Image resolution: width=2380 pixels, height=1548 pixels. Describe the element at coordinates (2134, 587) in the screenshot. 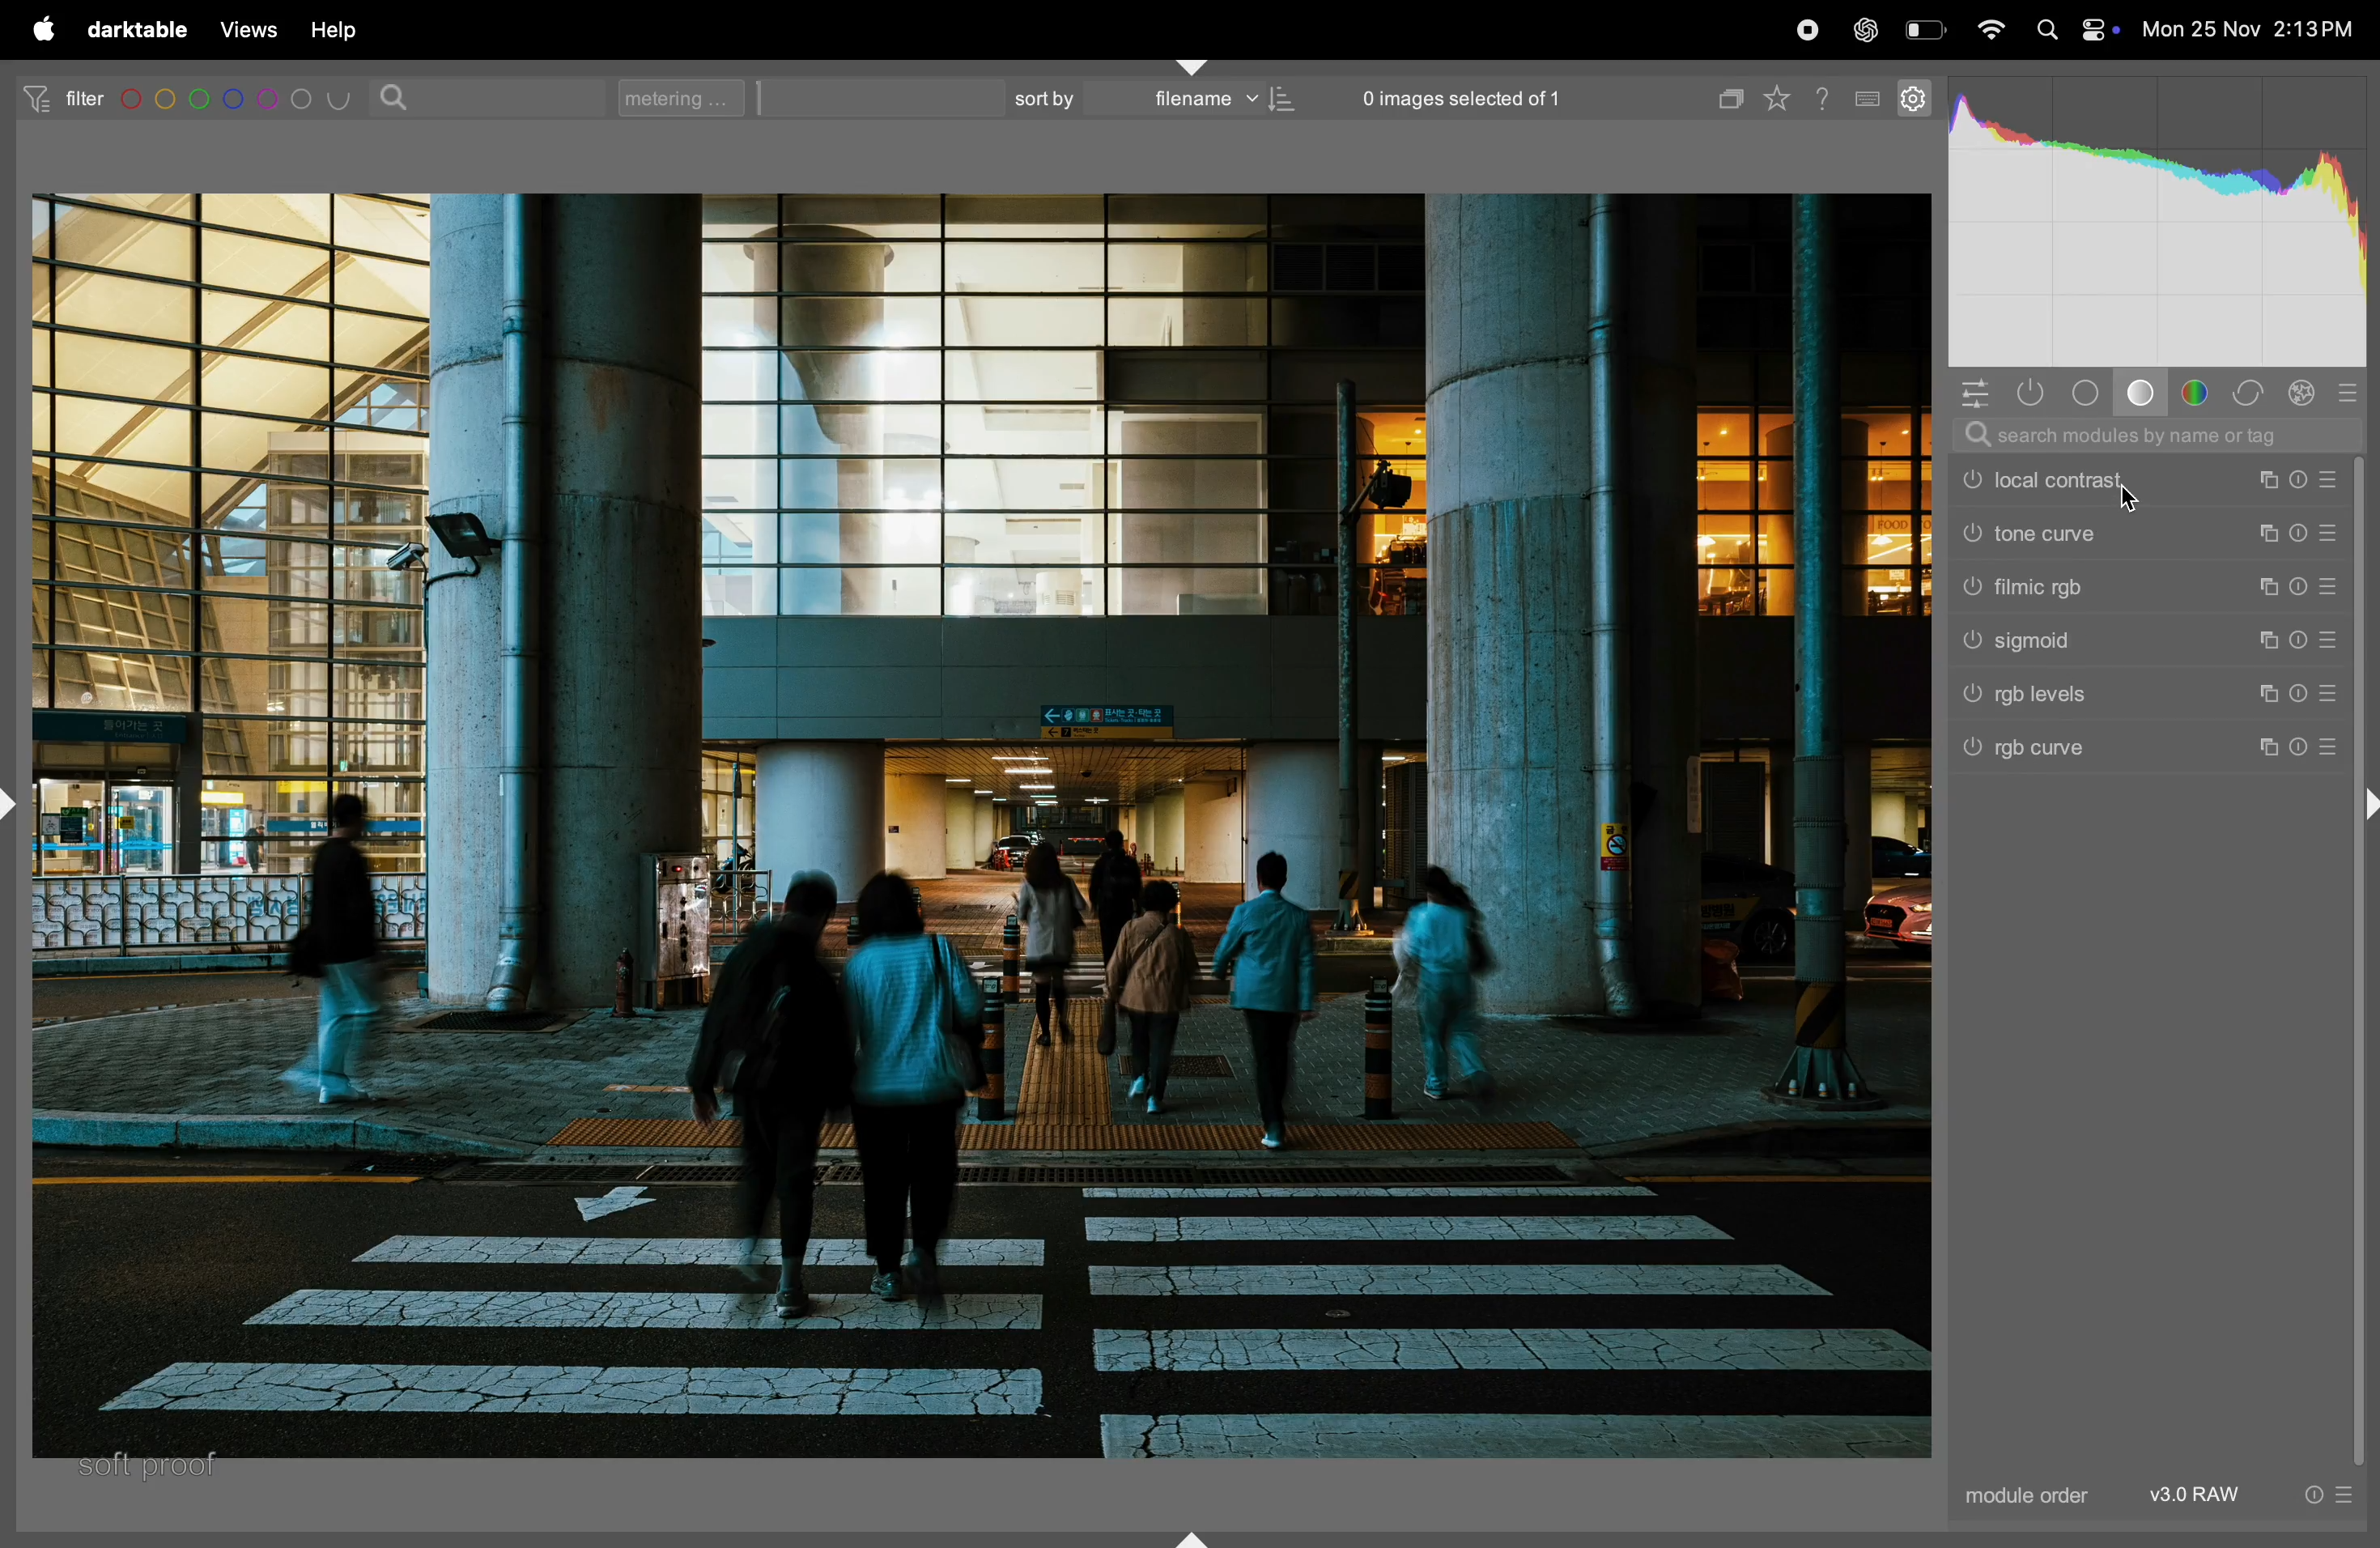

I see `filmic rgb` at that location.